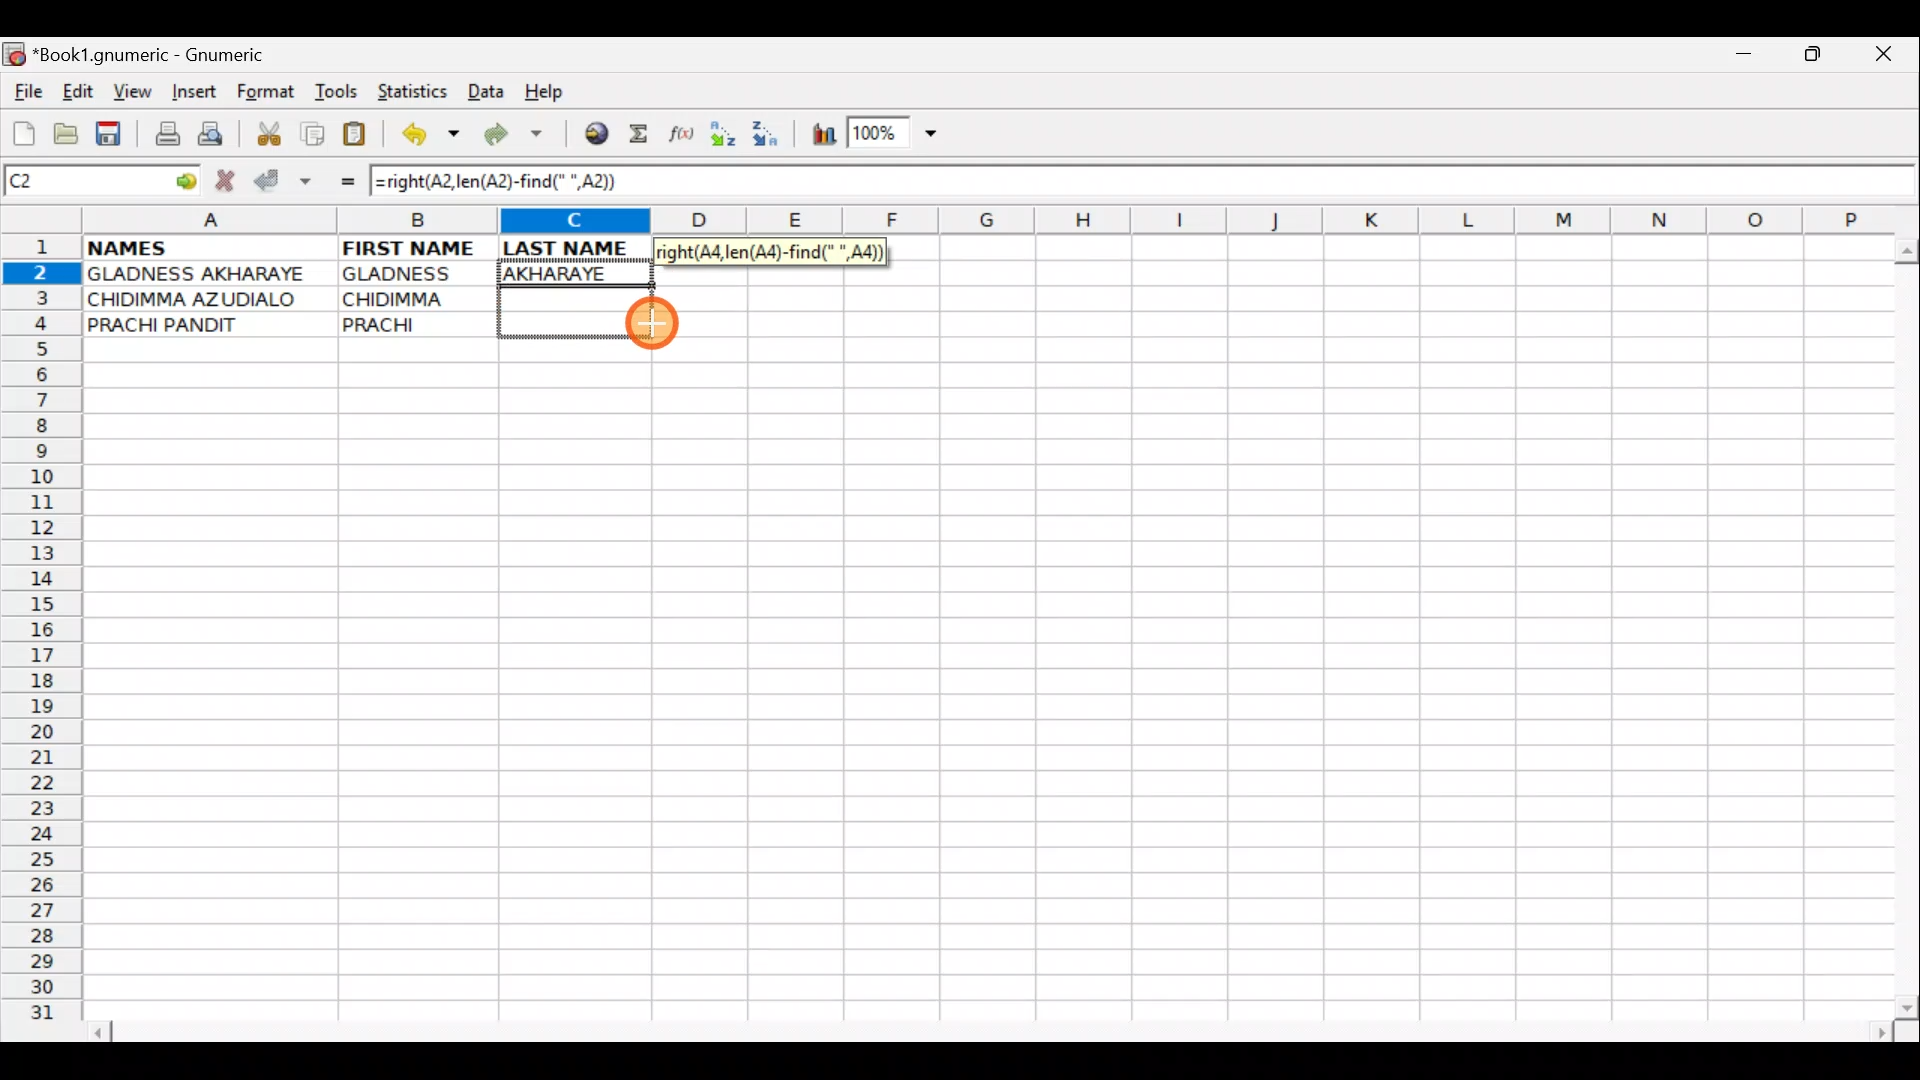 The height and width of the screenshot is (1080, 1920). Describe the element at coordinates (22, 130) in the screenshot. I see `Create new workbook` at that location.